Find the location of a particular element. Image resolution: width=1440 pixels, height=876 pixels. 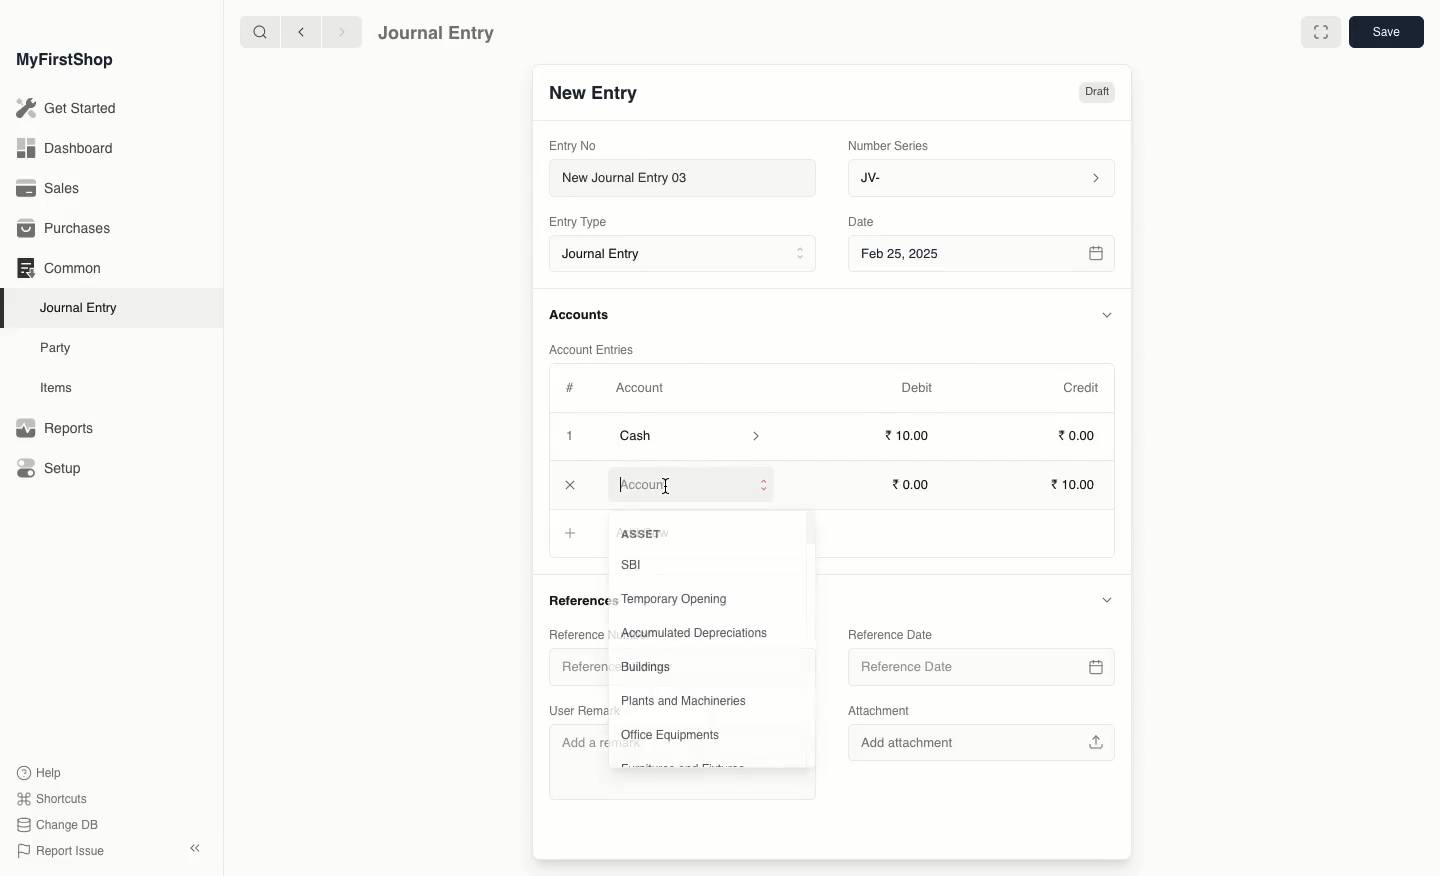

Hashtag is located at coordinates (574, 389).